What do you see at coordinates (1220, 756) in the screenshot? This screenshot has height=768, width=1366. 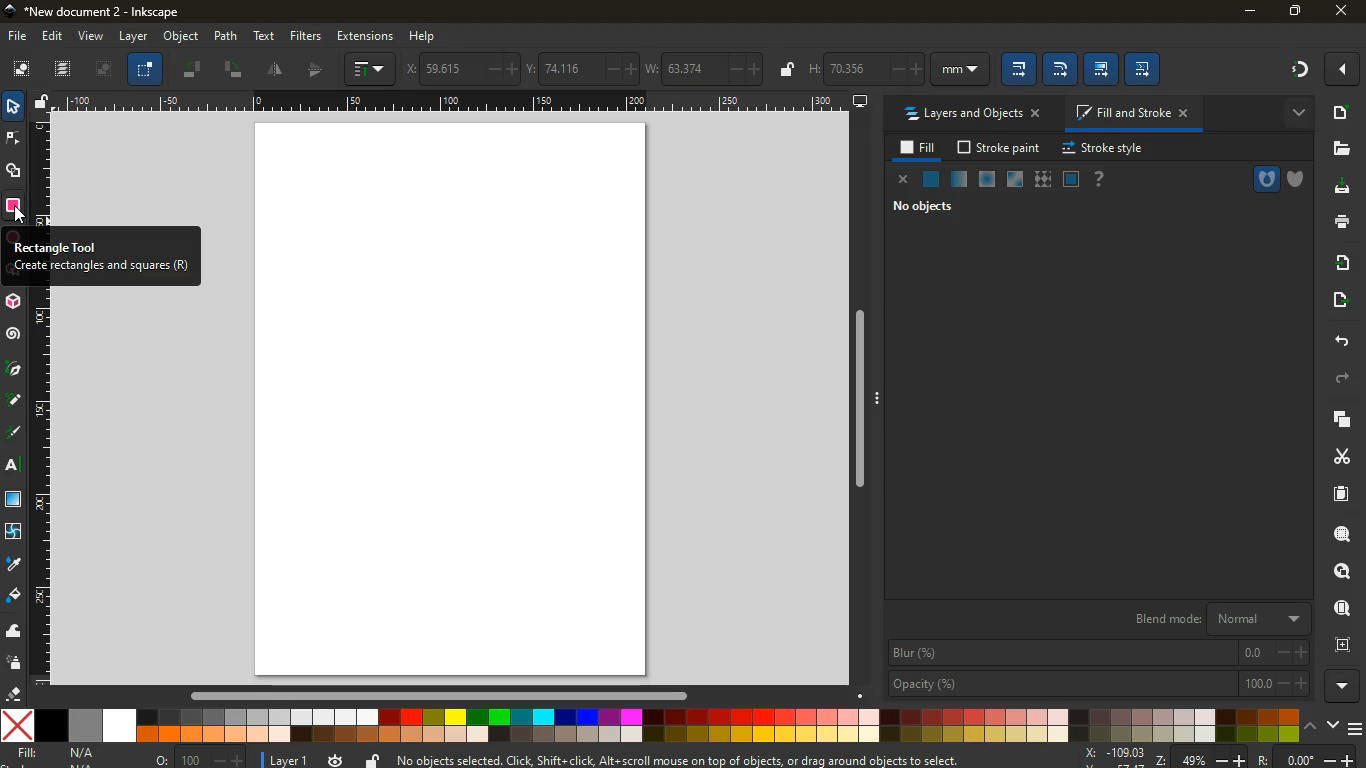 I see `zoom` at bounding box center [1220, 756].